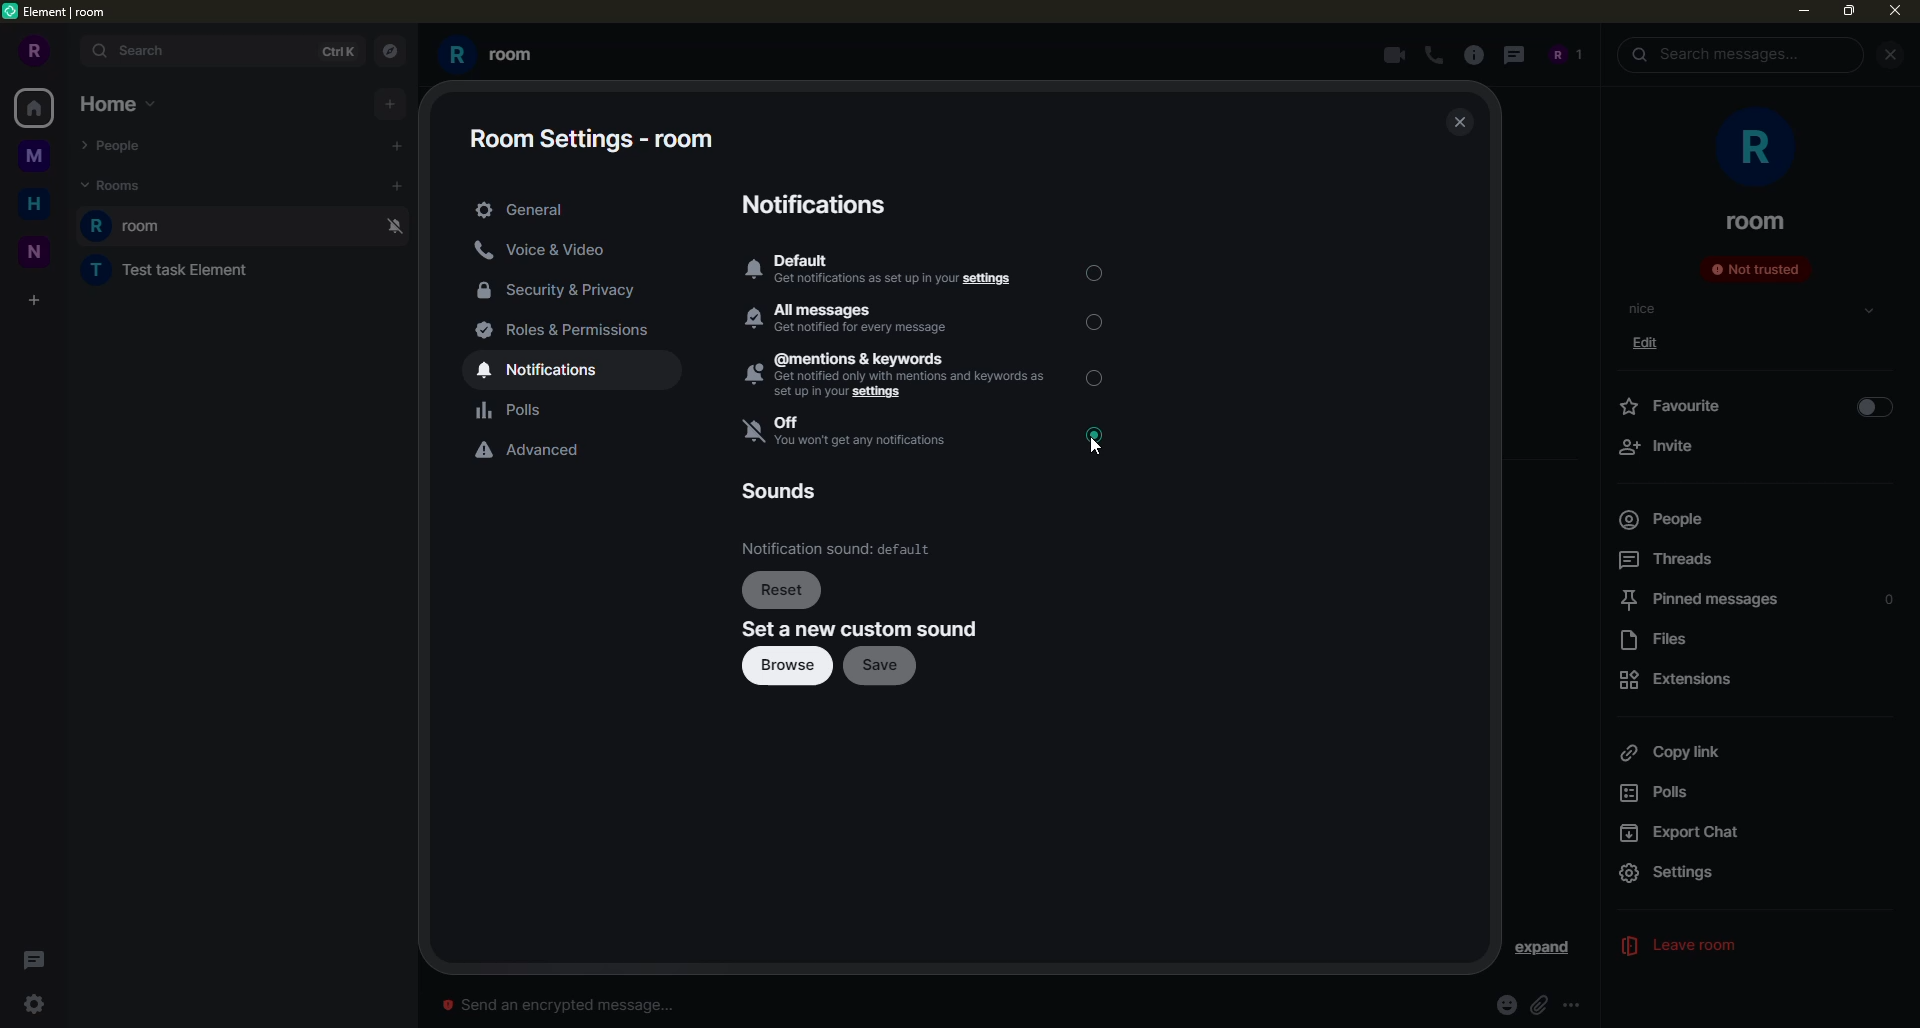 The width and height of the screenshot is (1920, 1028). What do you see at coordinates (215, 225) in the screenshot?
I see `room R` at bounding box center [215, 225].